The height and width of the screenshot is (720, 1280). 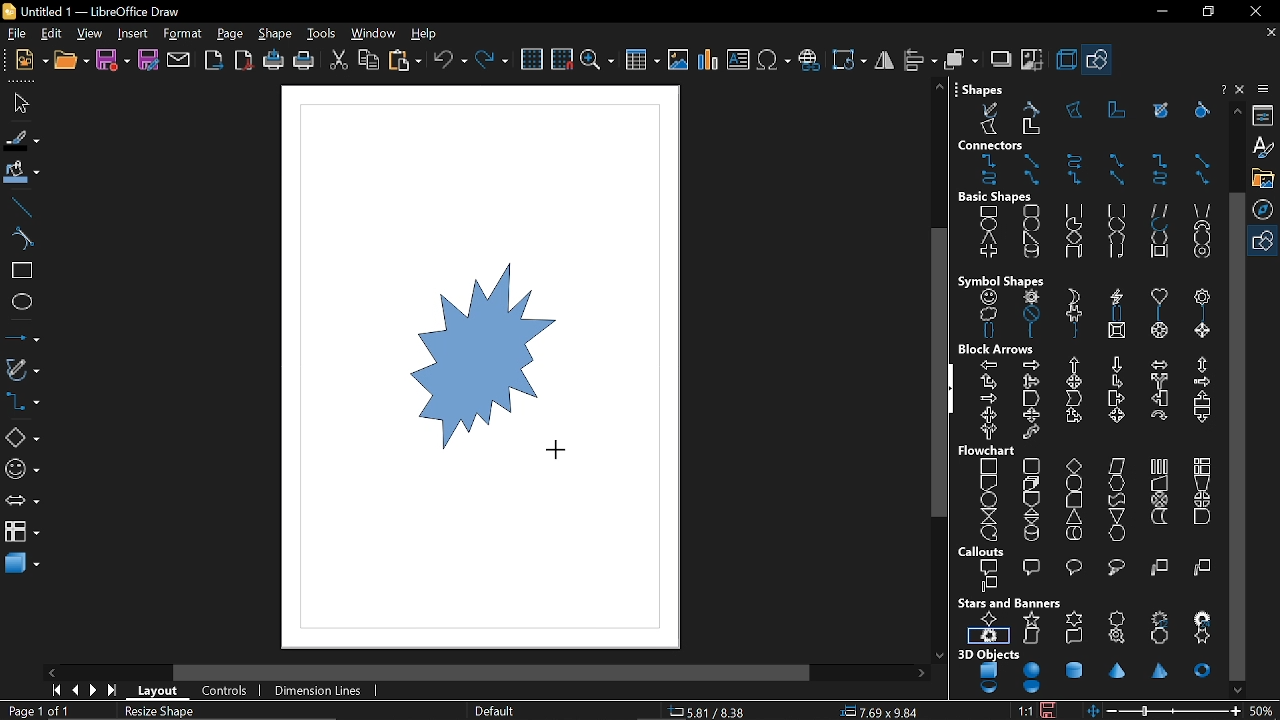 I want to click on snap to grid, so click(x=561, y=60).